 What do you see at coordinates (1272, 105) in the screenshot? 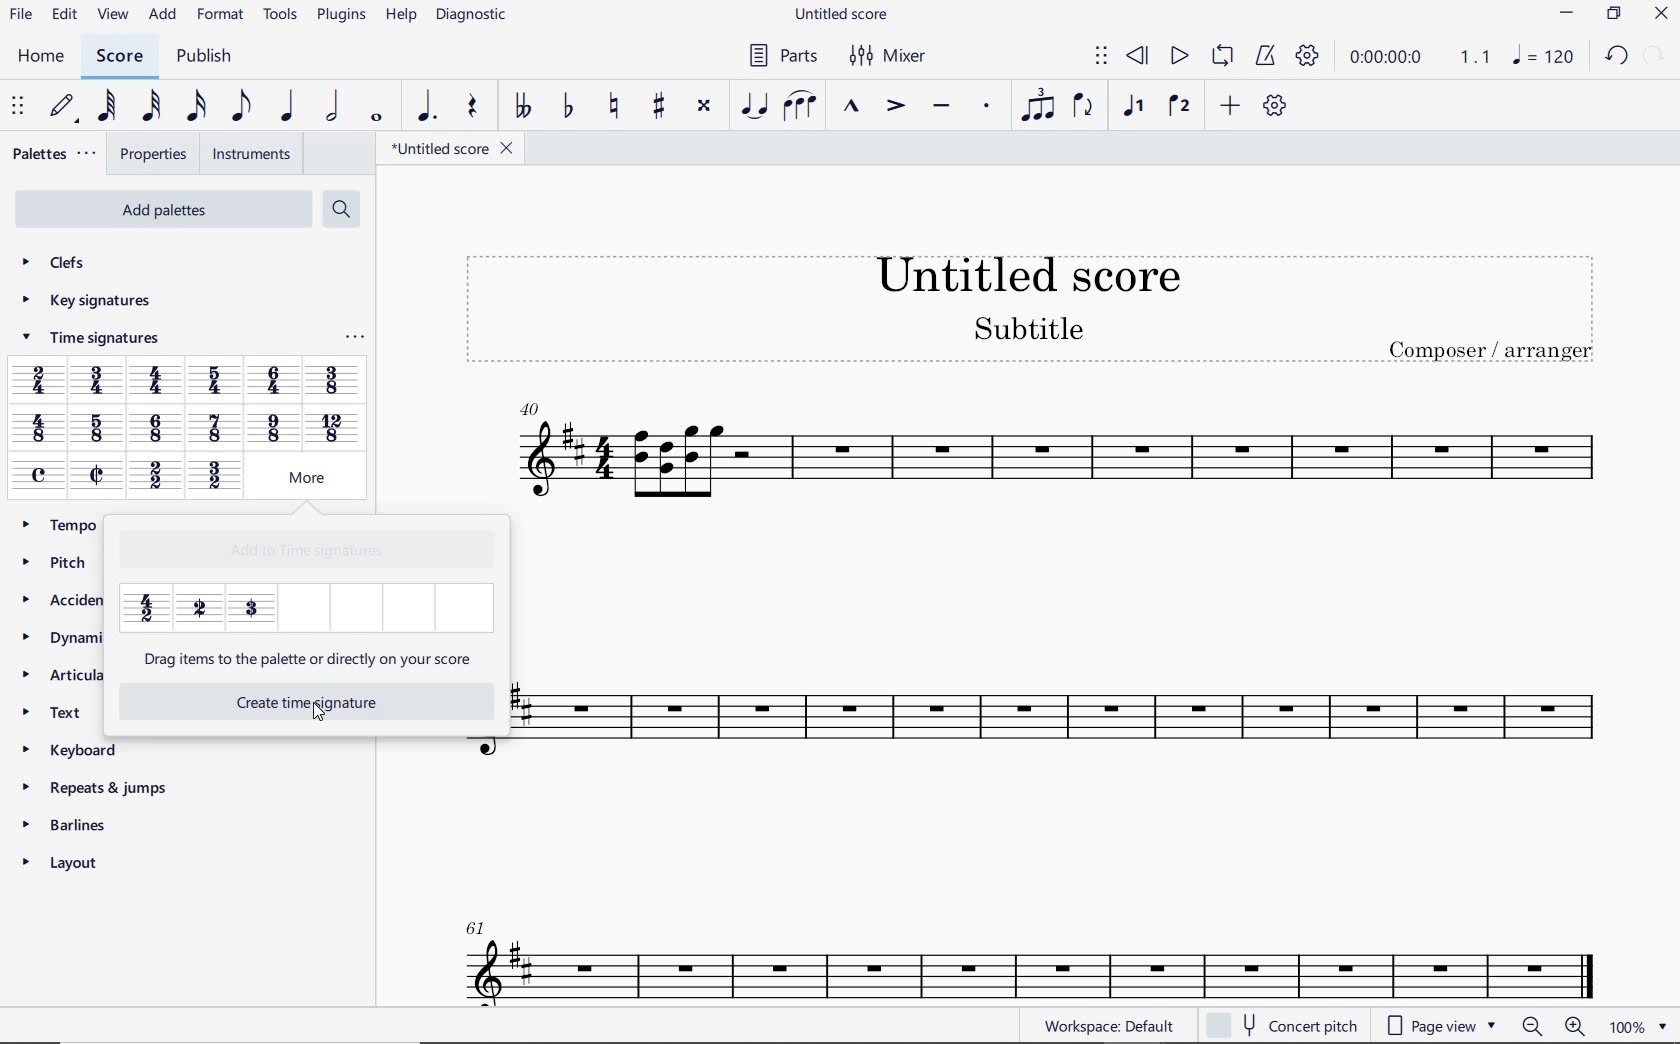
I see `CUSTOMIZE TOOLBAR` at bounding box center [1272, 105].